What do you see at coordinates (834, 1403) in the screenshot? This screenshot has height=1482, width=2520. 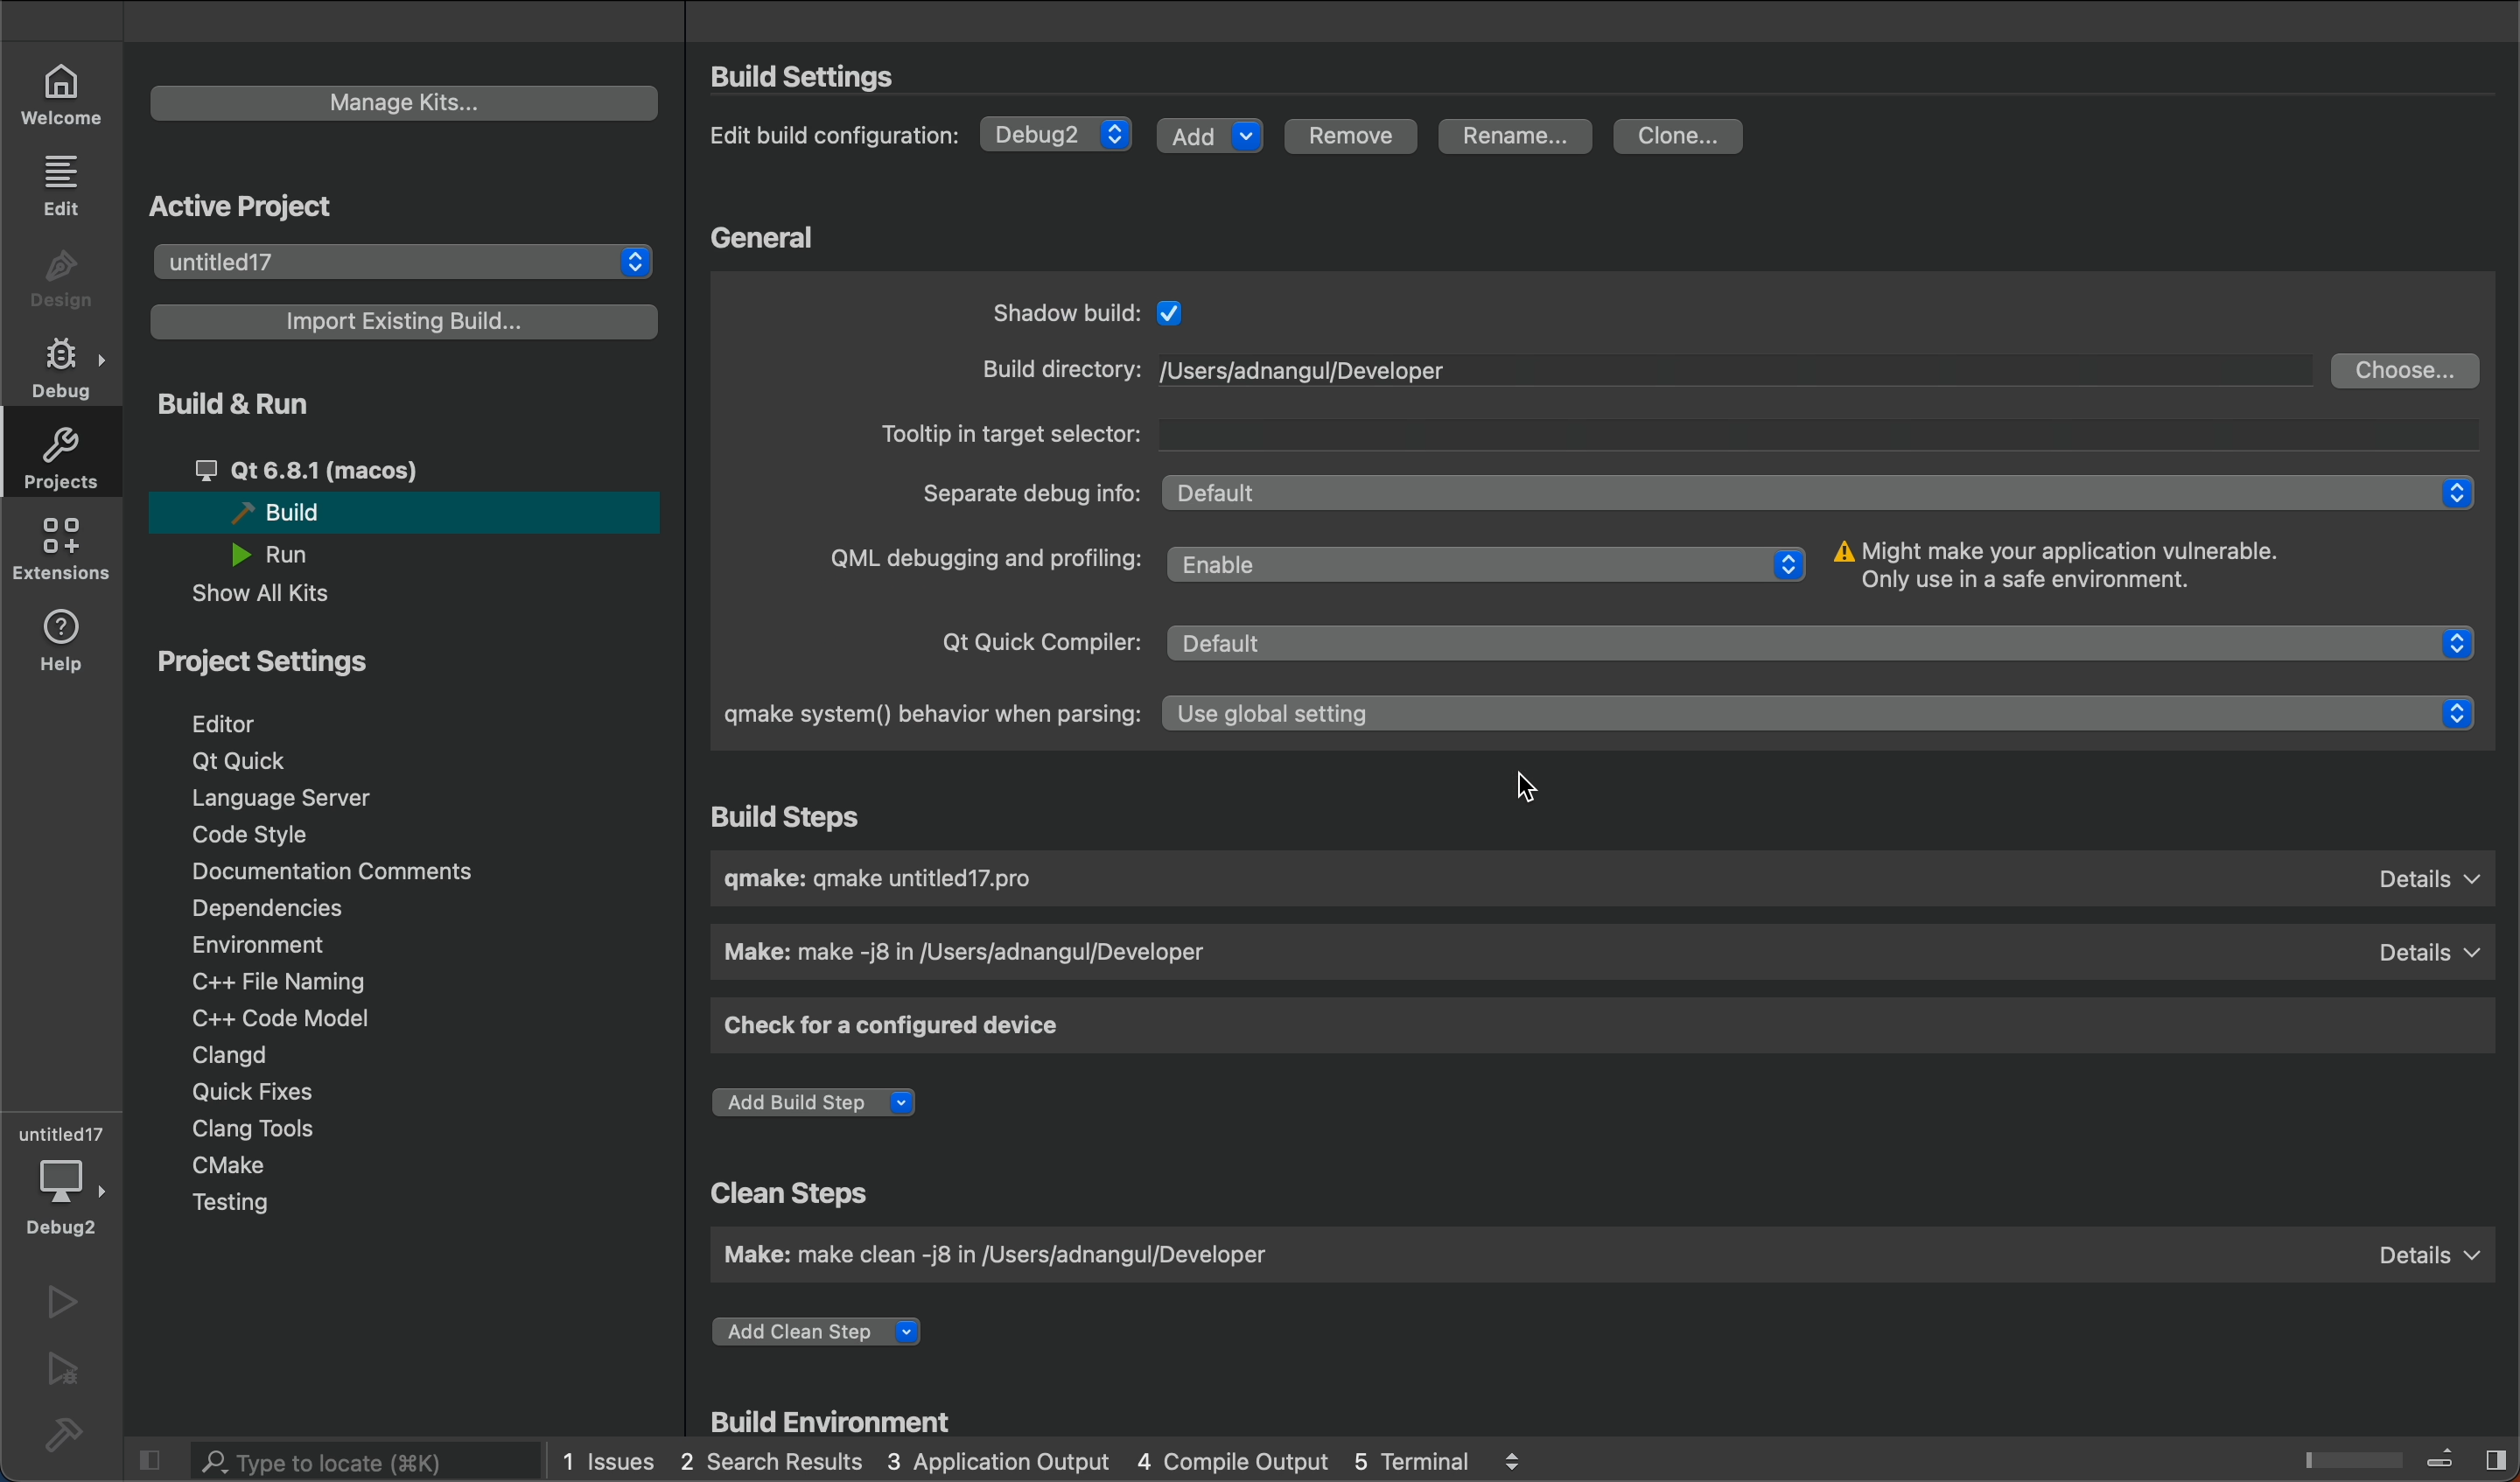 I see `build envirionment` at bounding box center [834, 1403].